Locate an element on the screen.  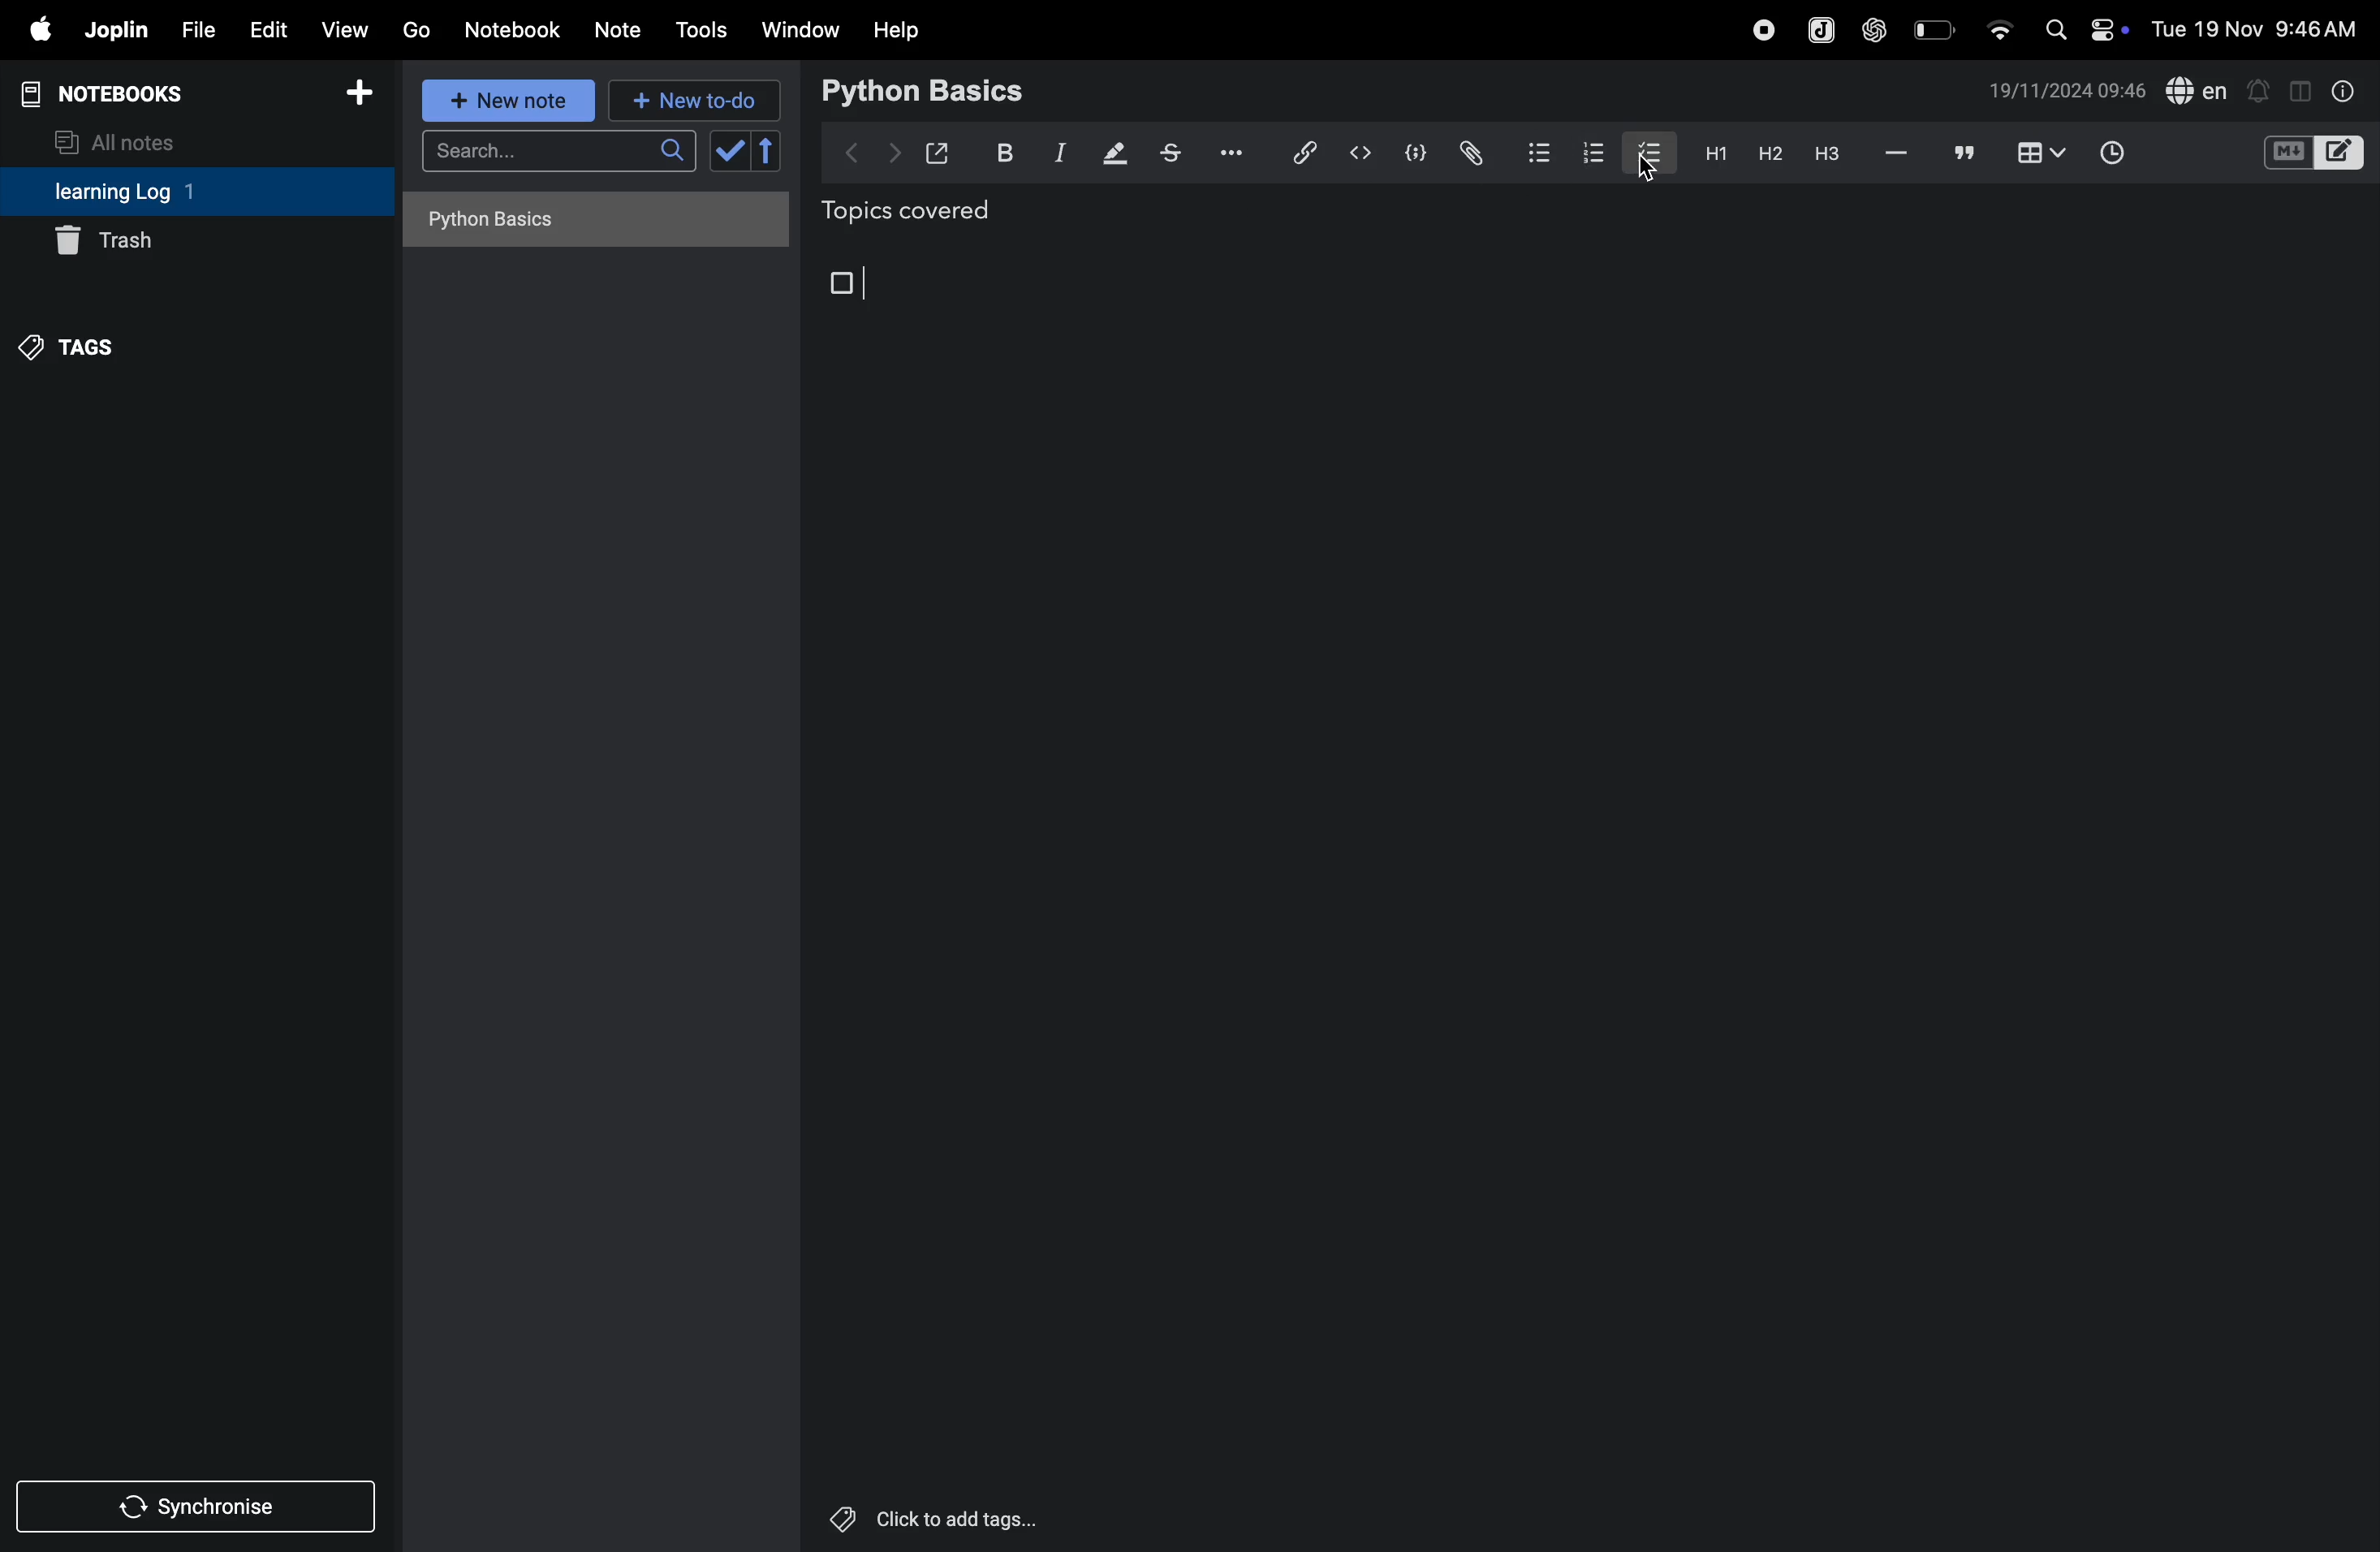
chatgpt is located at coordinates (1875, 27).